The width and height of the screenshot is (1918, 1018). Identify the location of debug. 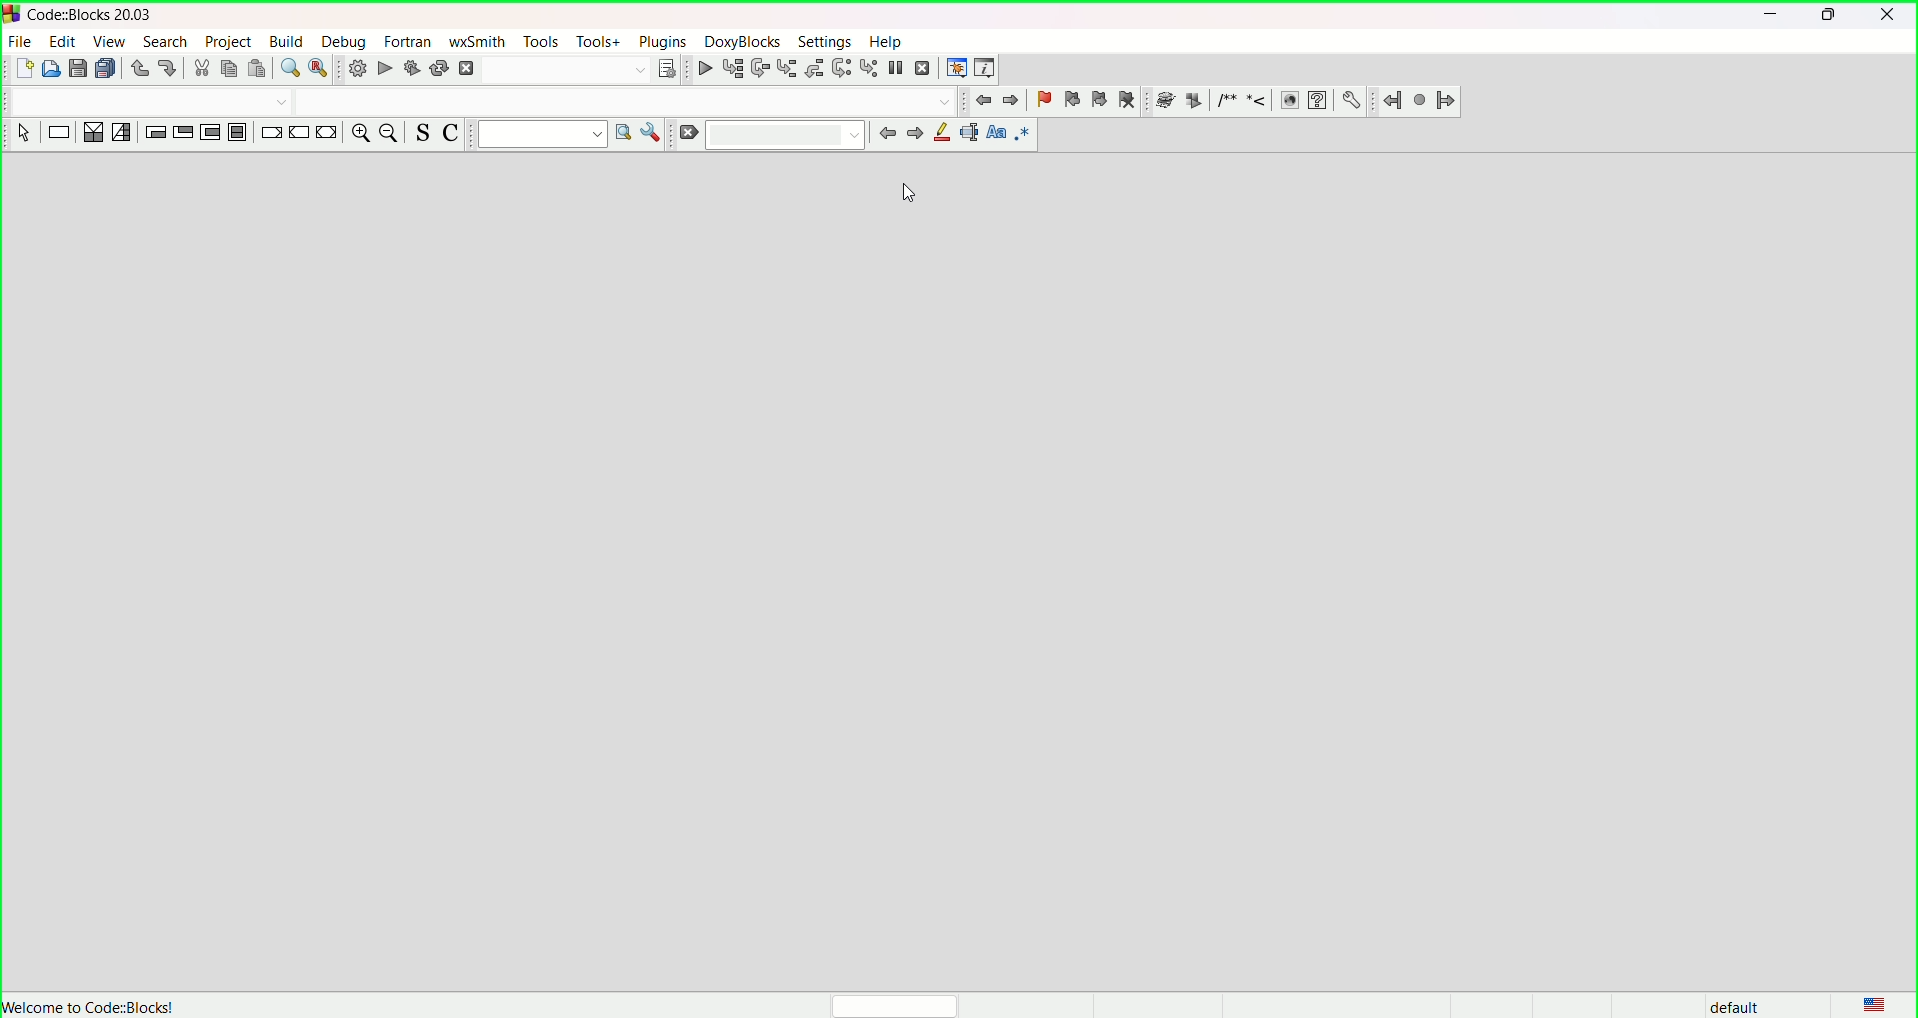
(706, 68).